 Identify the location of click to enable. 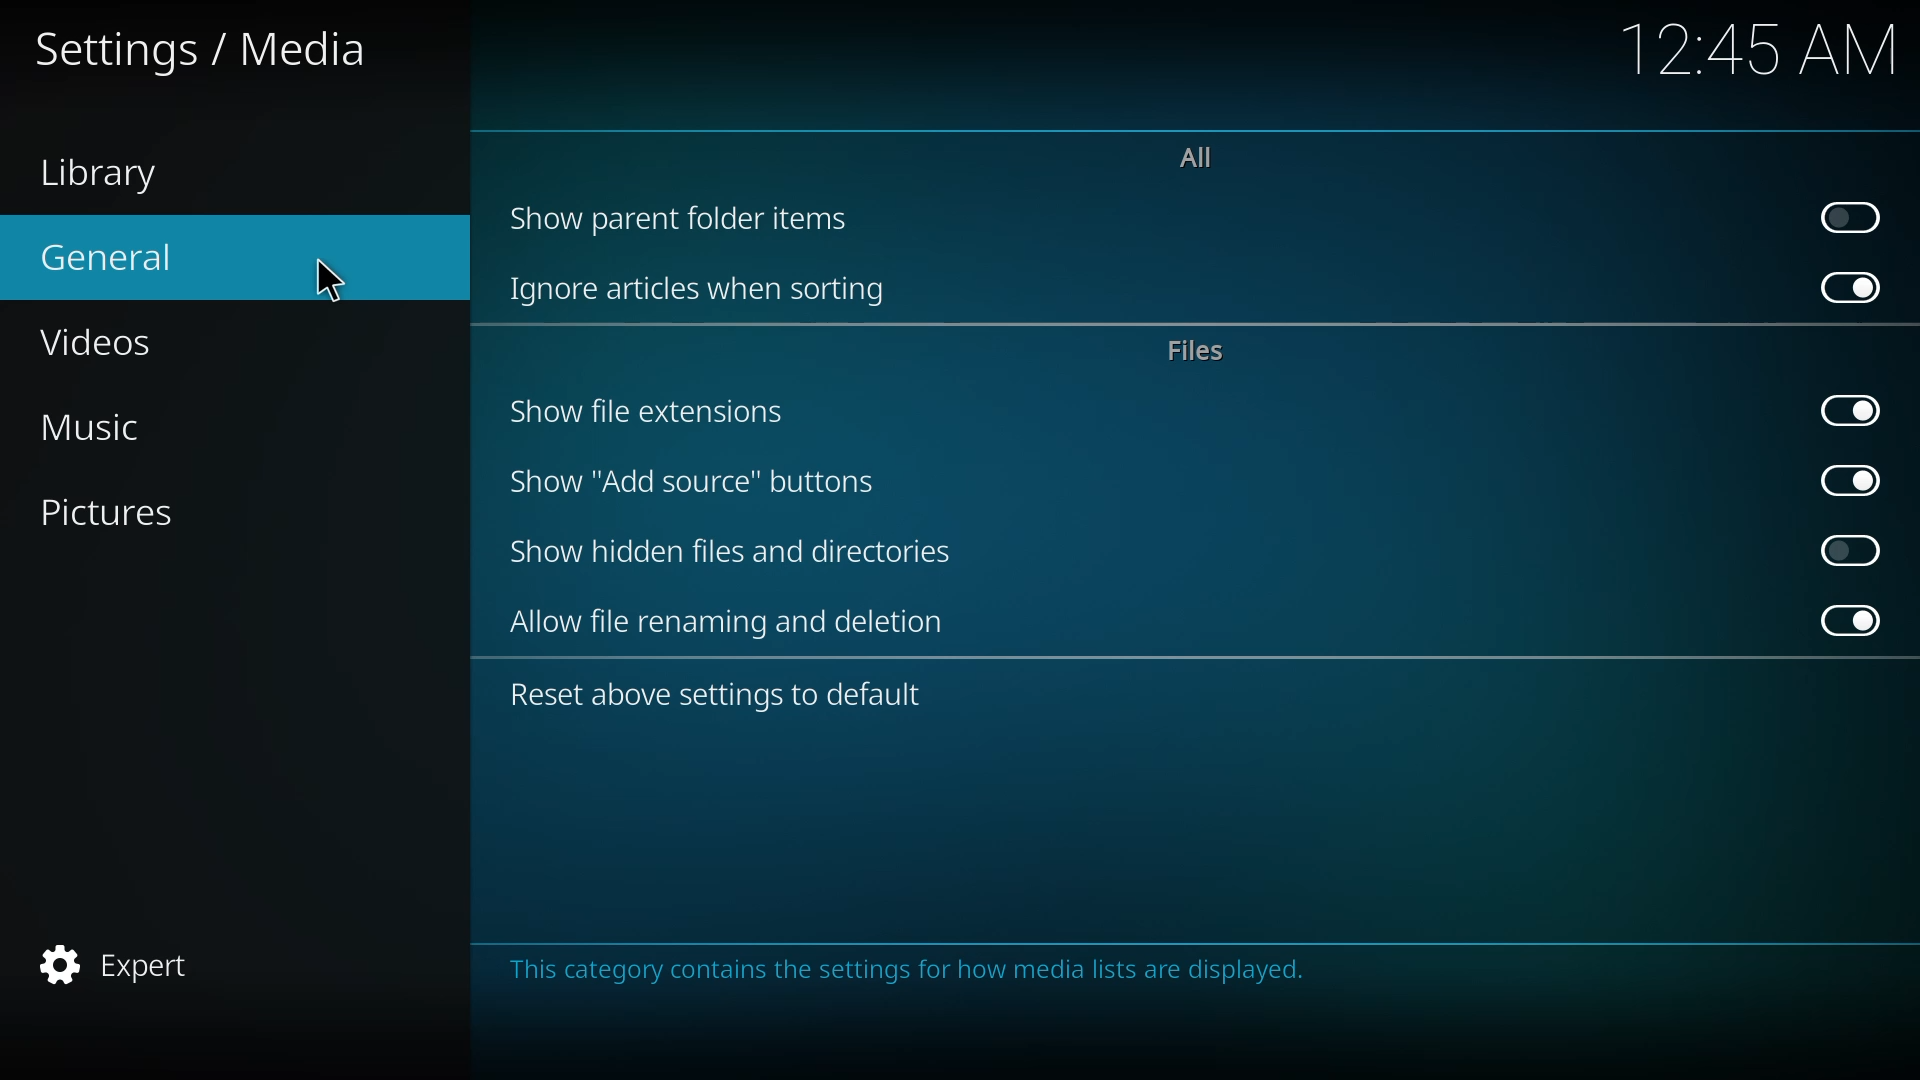
(1854, 215).